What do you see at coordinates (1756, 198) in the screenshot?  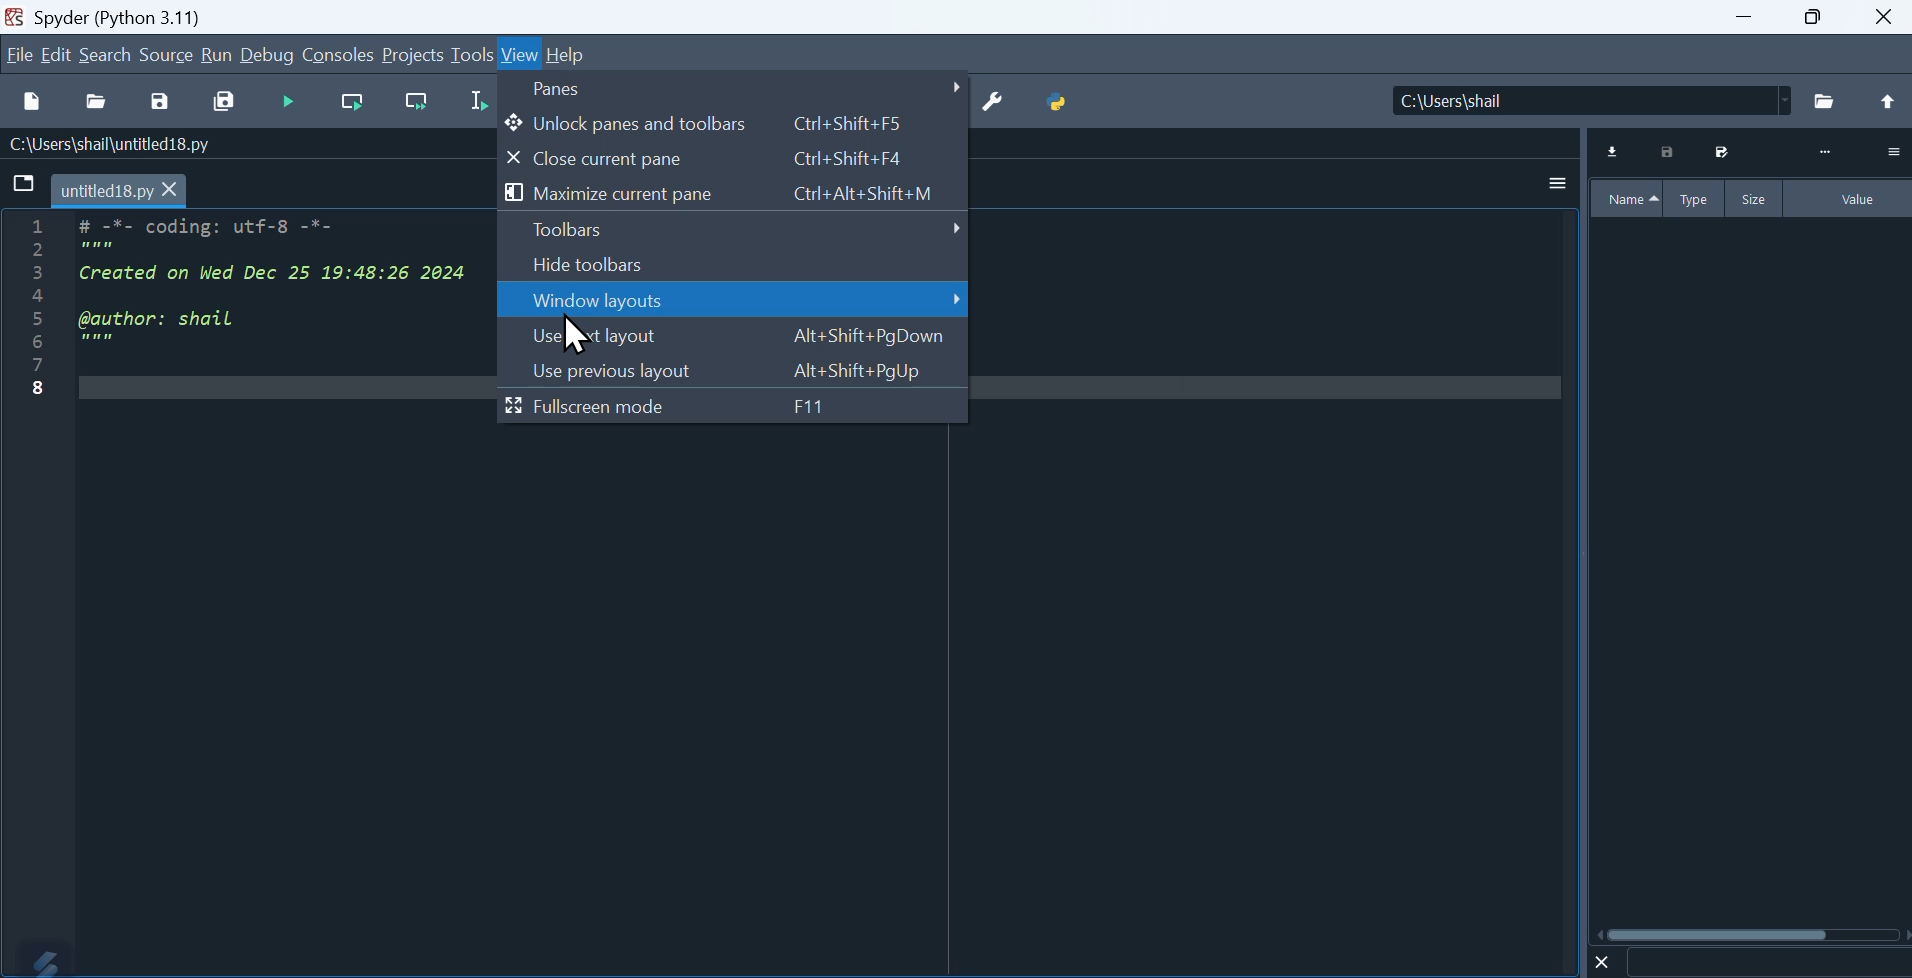 I see `Size` at bounding box center [1756, 198].